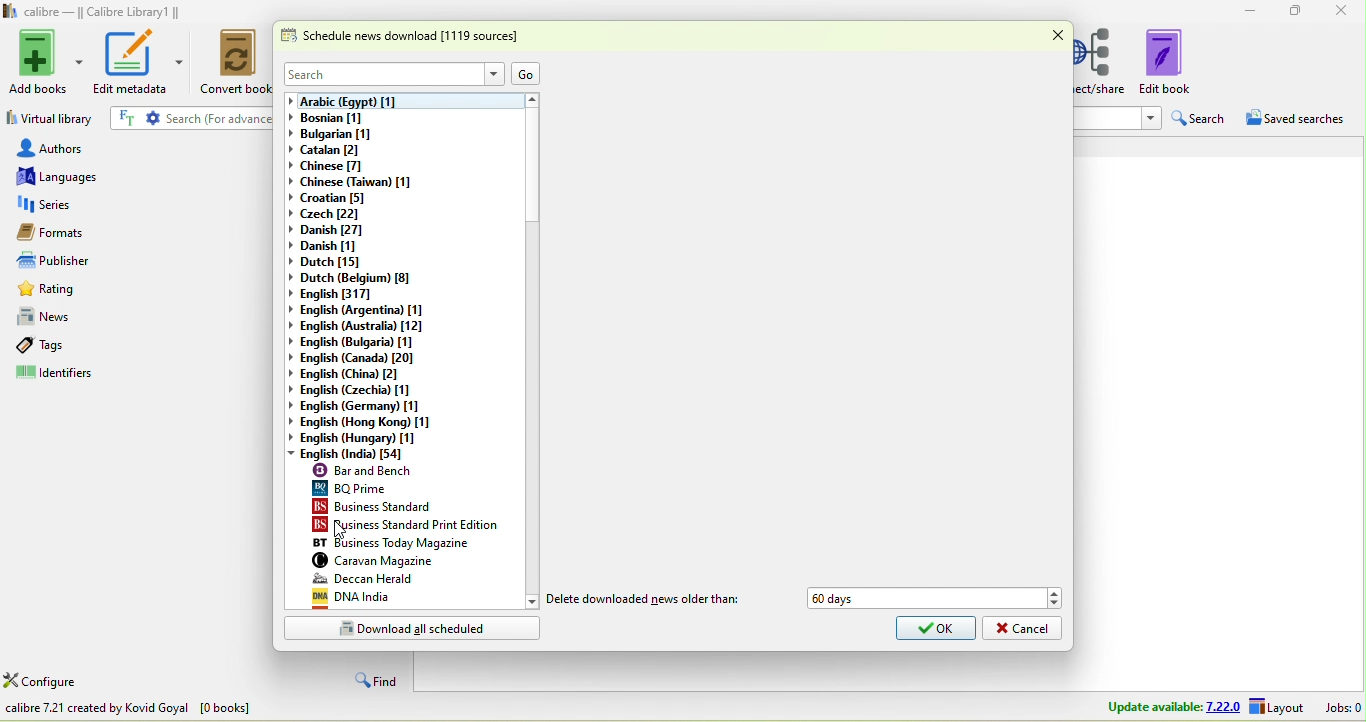  What do you see at coordinates (369, 439) in the screenshot?
I see `english (hungary)[1]` at bounding box center [369, 439].